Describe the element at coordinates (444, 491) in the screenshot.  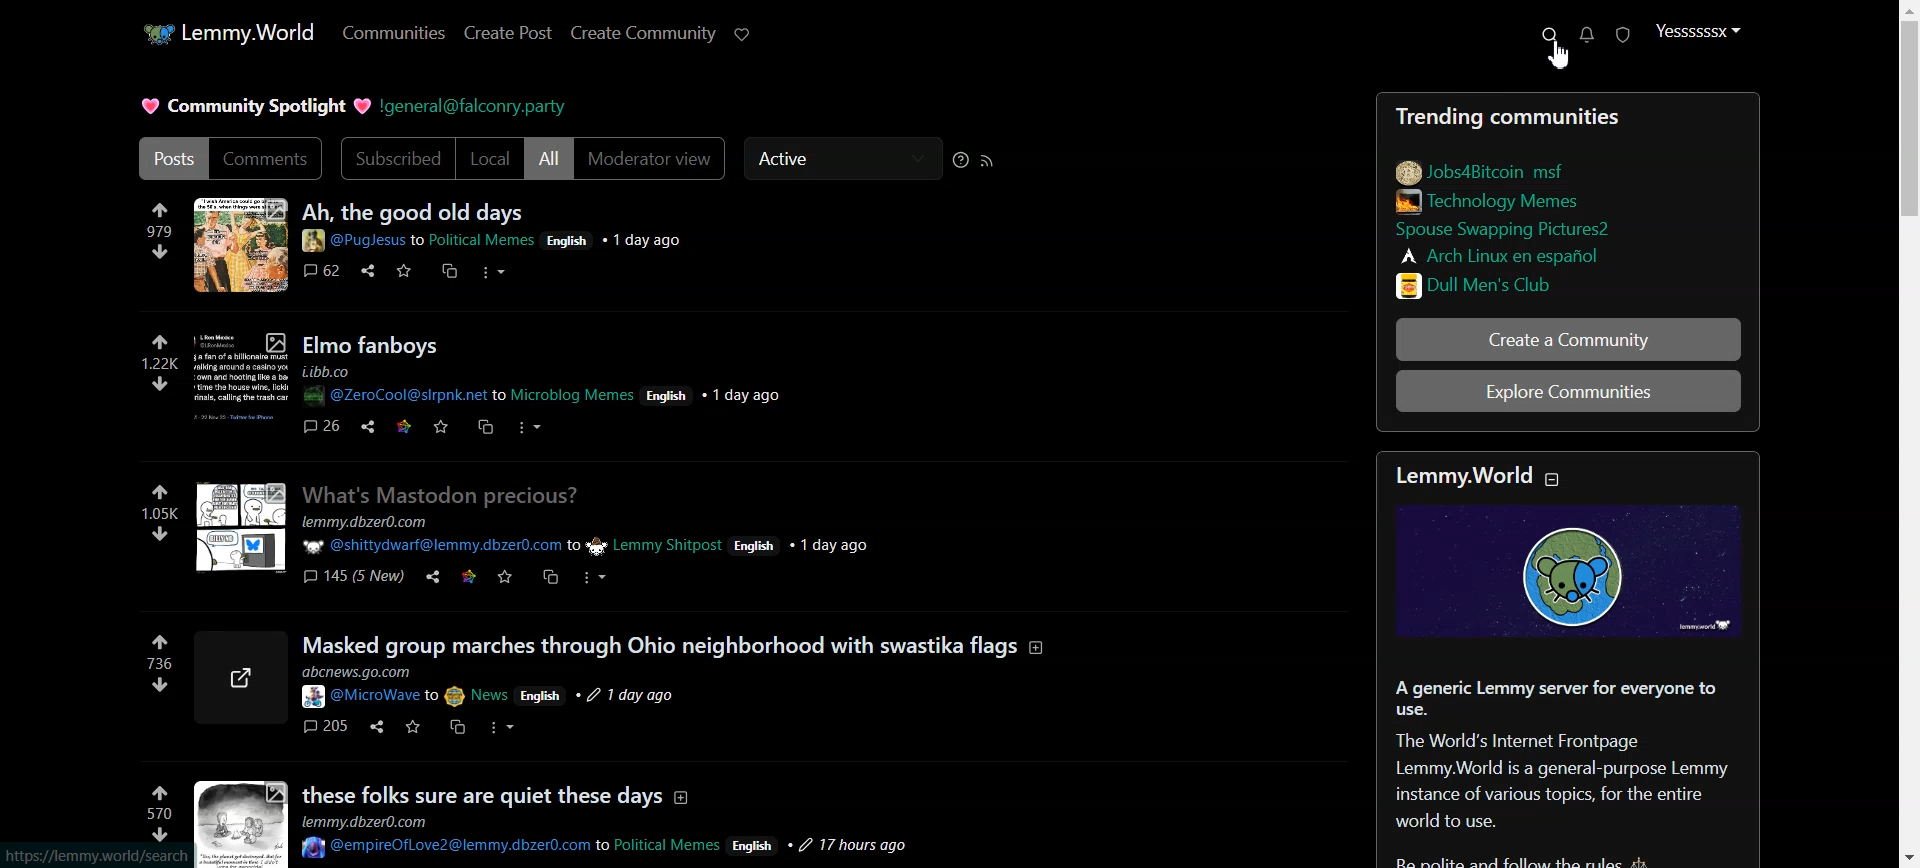
I see `post` at that location.